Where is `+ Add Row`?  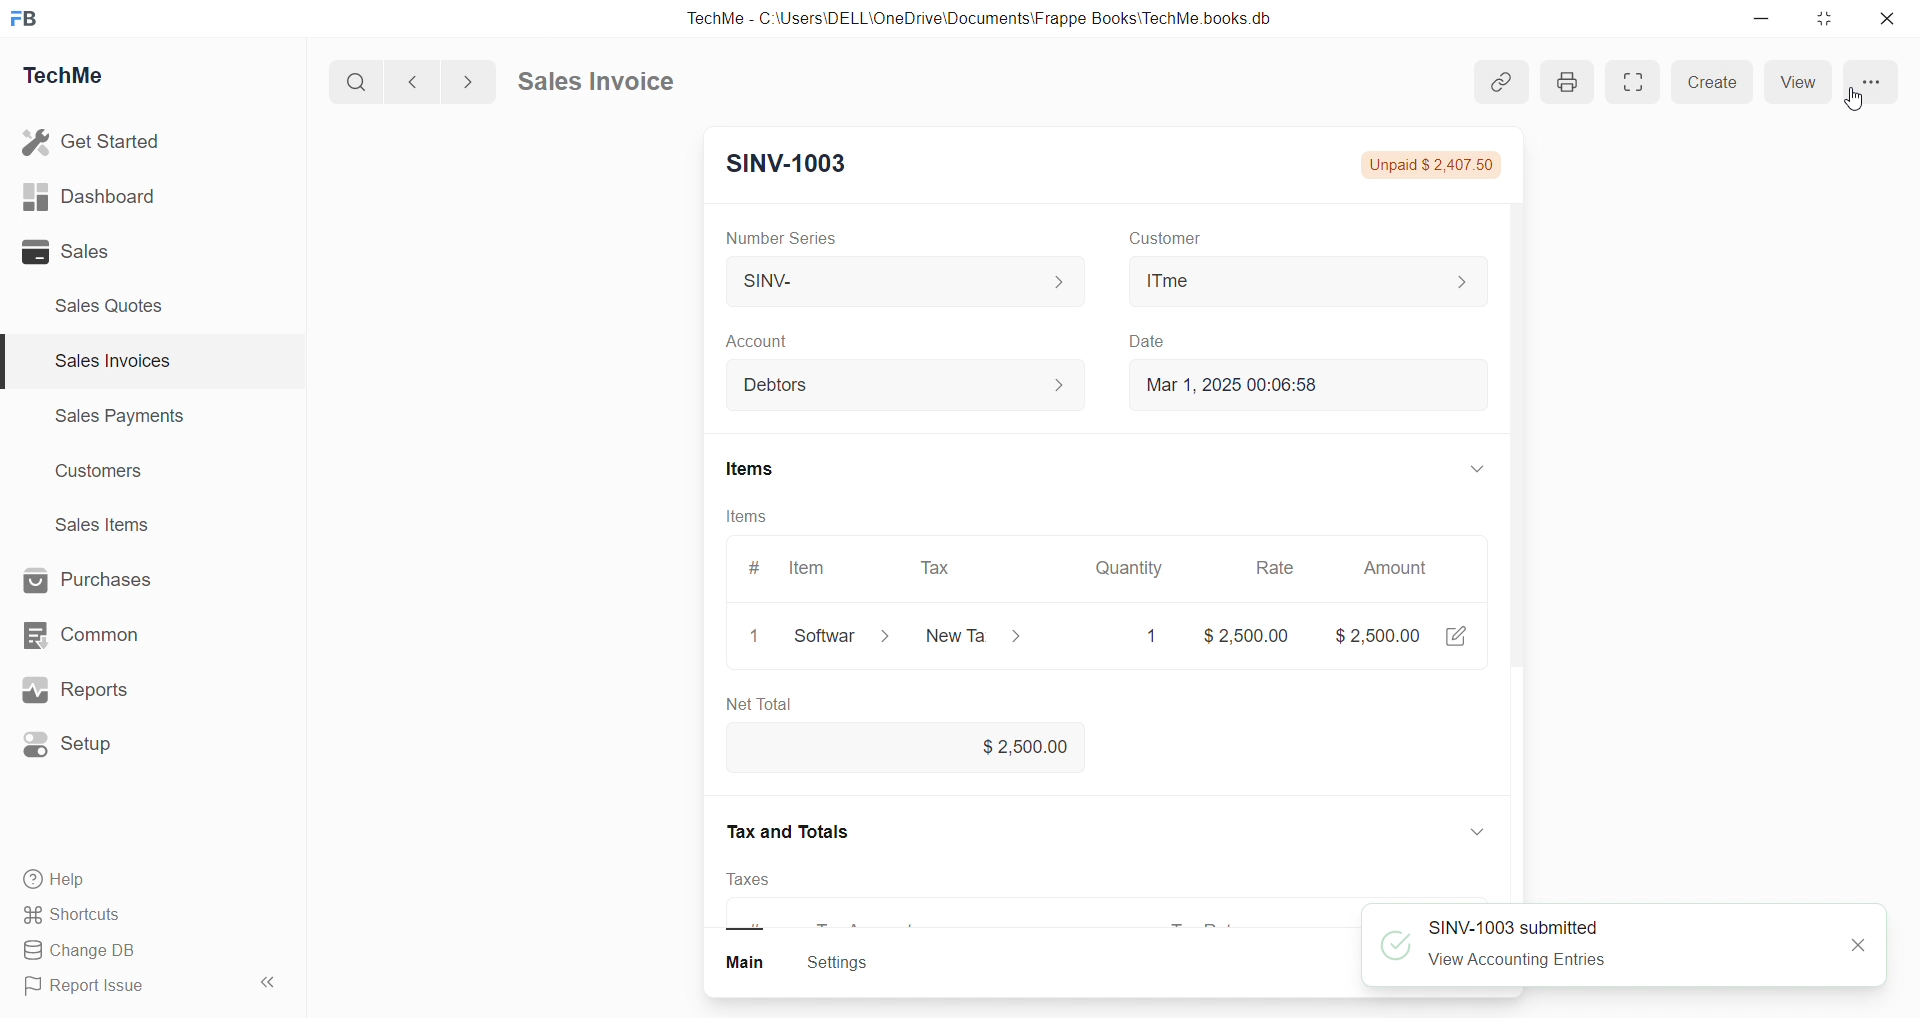 + Add Row is located at coordinates (781, 705).